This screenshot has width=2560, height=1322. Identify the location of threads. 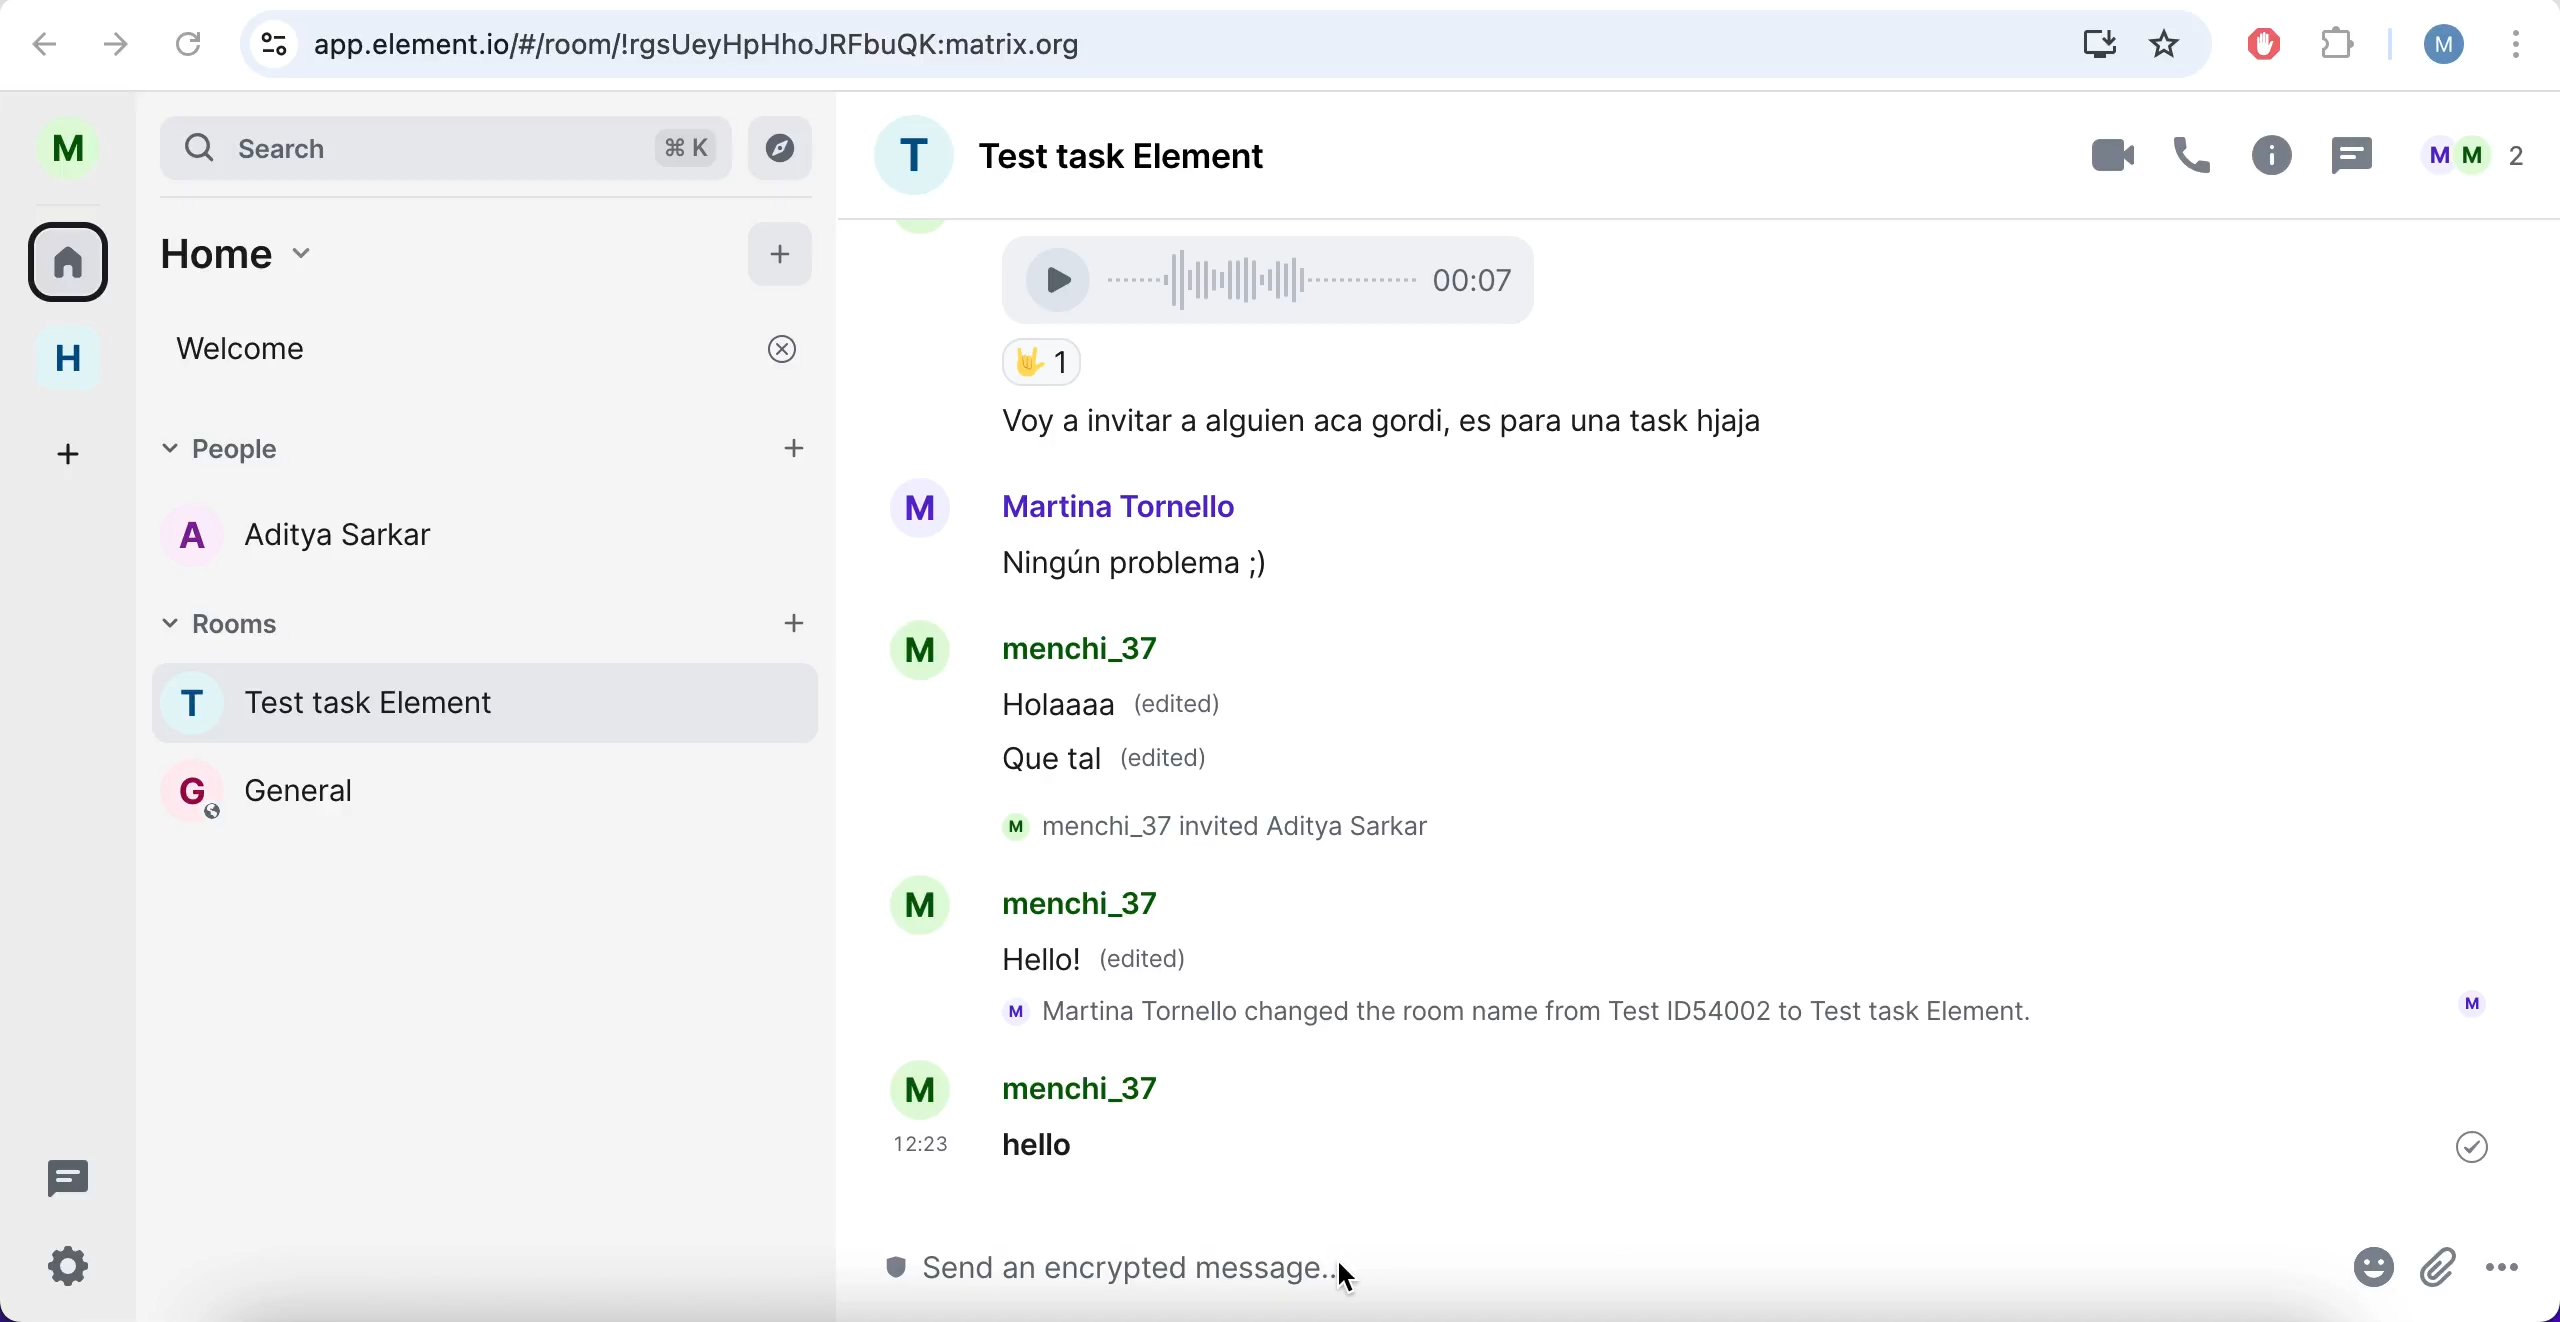
(80, 1176).